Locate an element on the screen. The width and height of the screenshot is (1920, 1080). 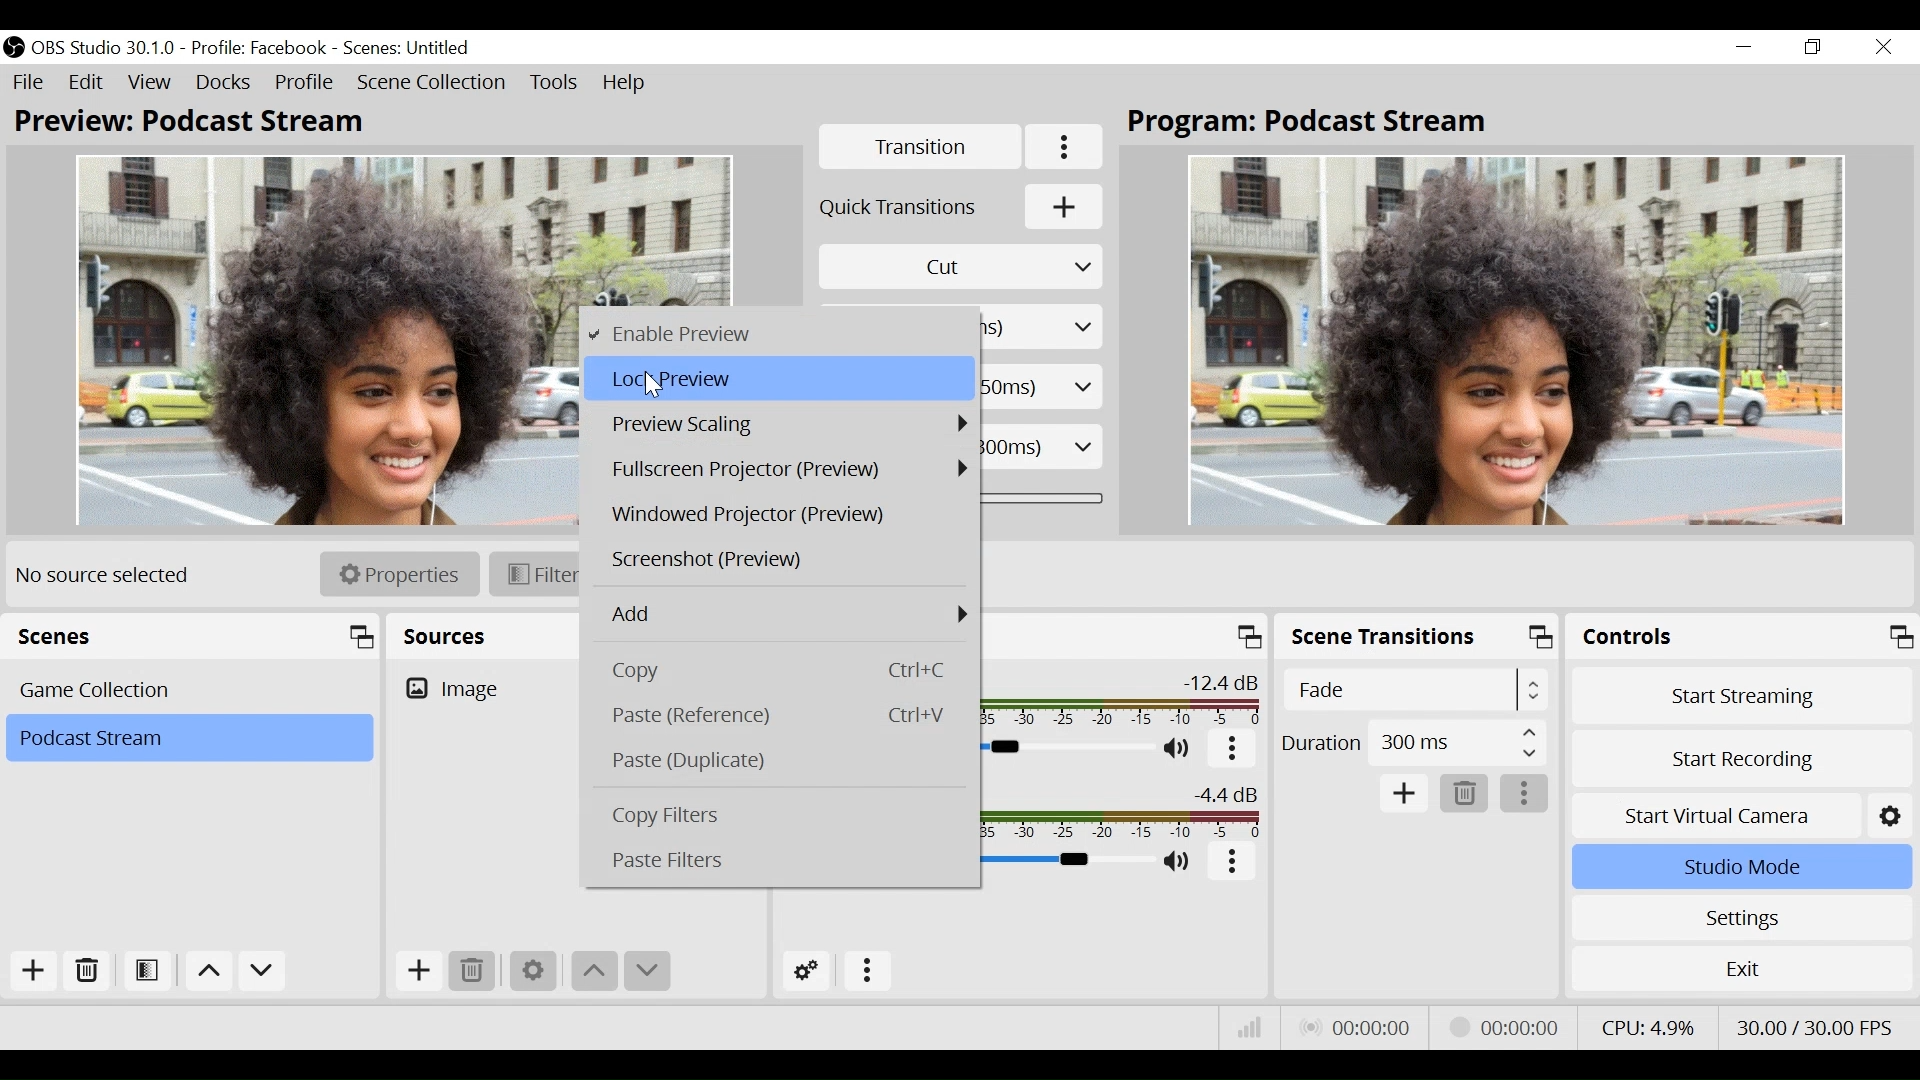
minimize is located at coordinates (1744, 48).